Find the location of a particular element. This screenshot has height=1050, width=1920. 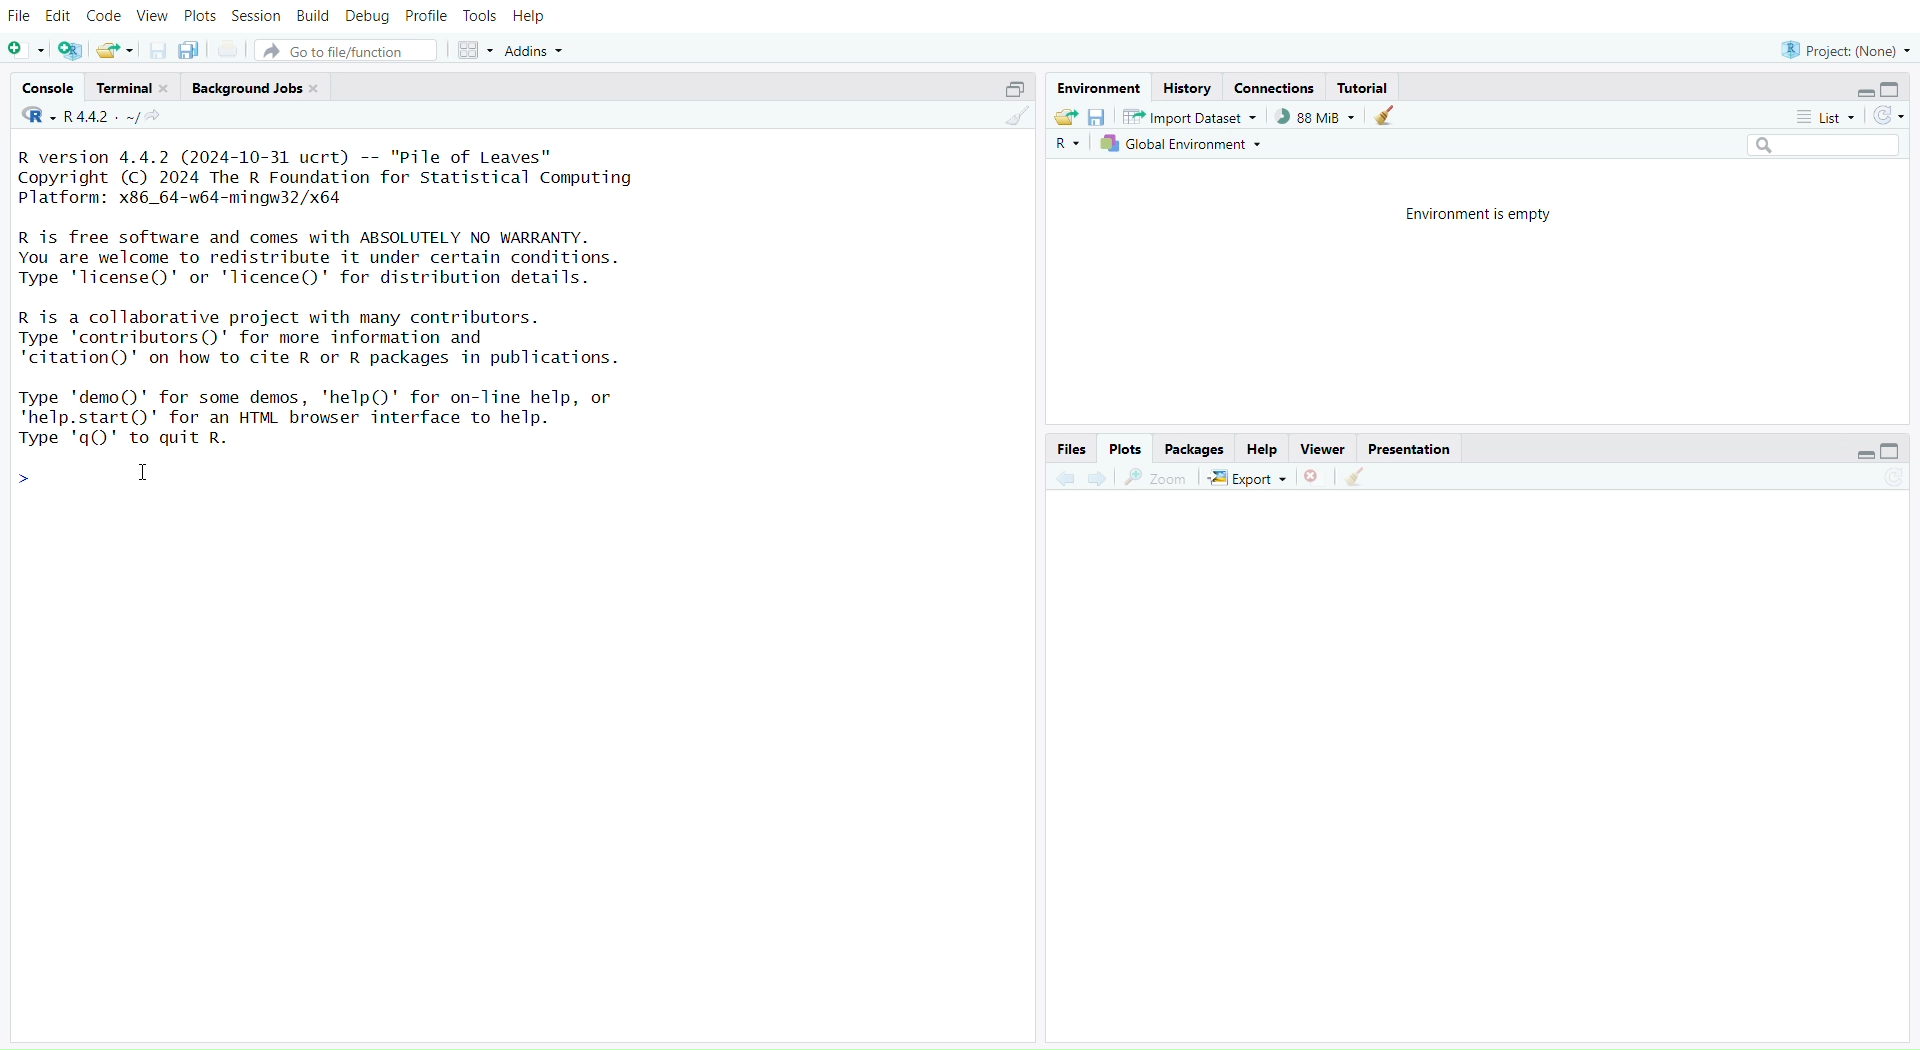

create a project is located at coordinates (70, 50).